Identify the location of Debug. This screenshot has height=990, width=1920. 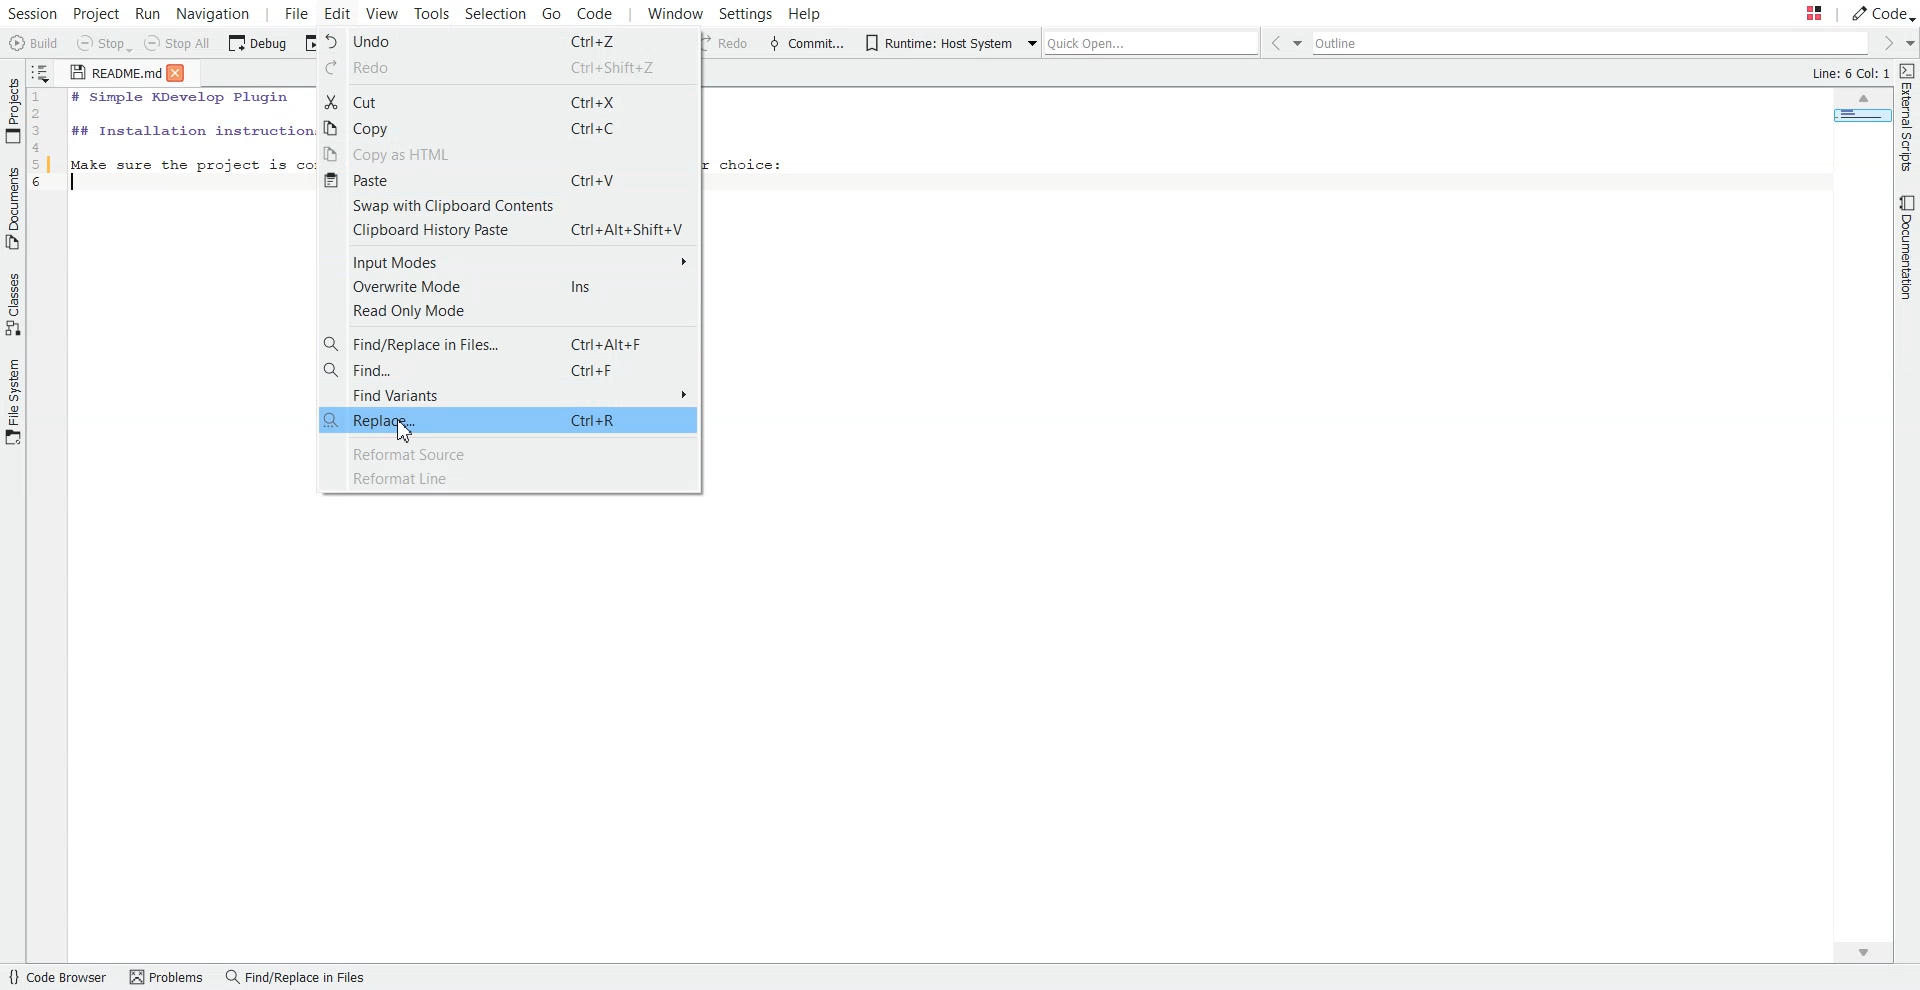
(258, 44).